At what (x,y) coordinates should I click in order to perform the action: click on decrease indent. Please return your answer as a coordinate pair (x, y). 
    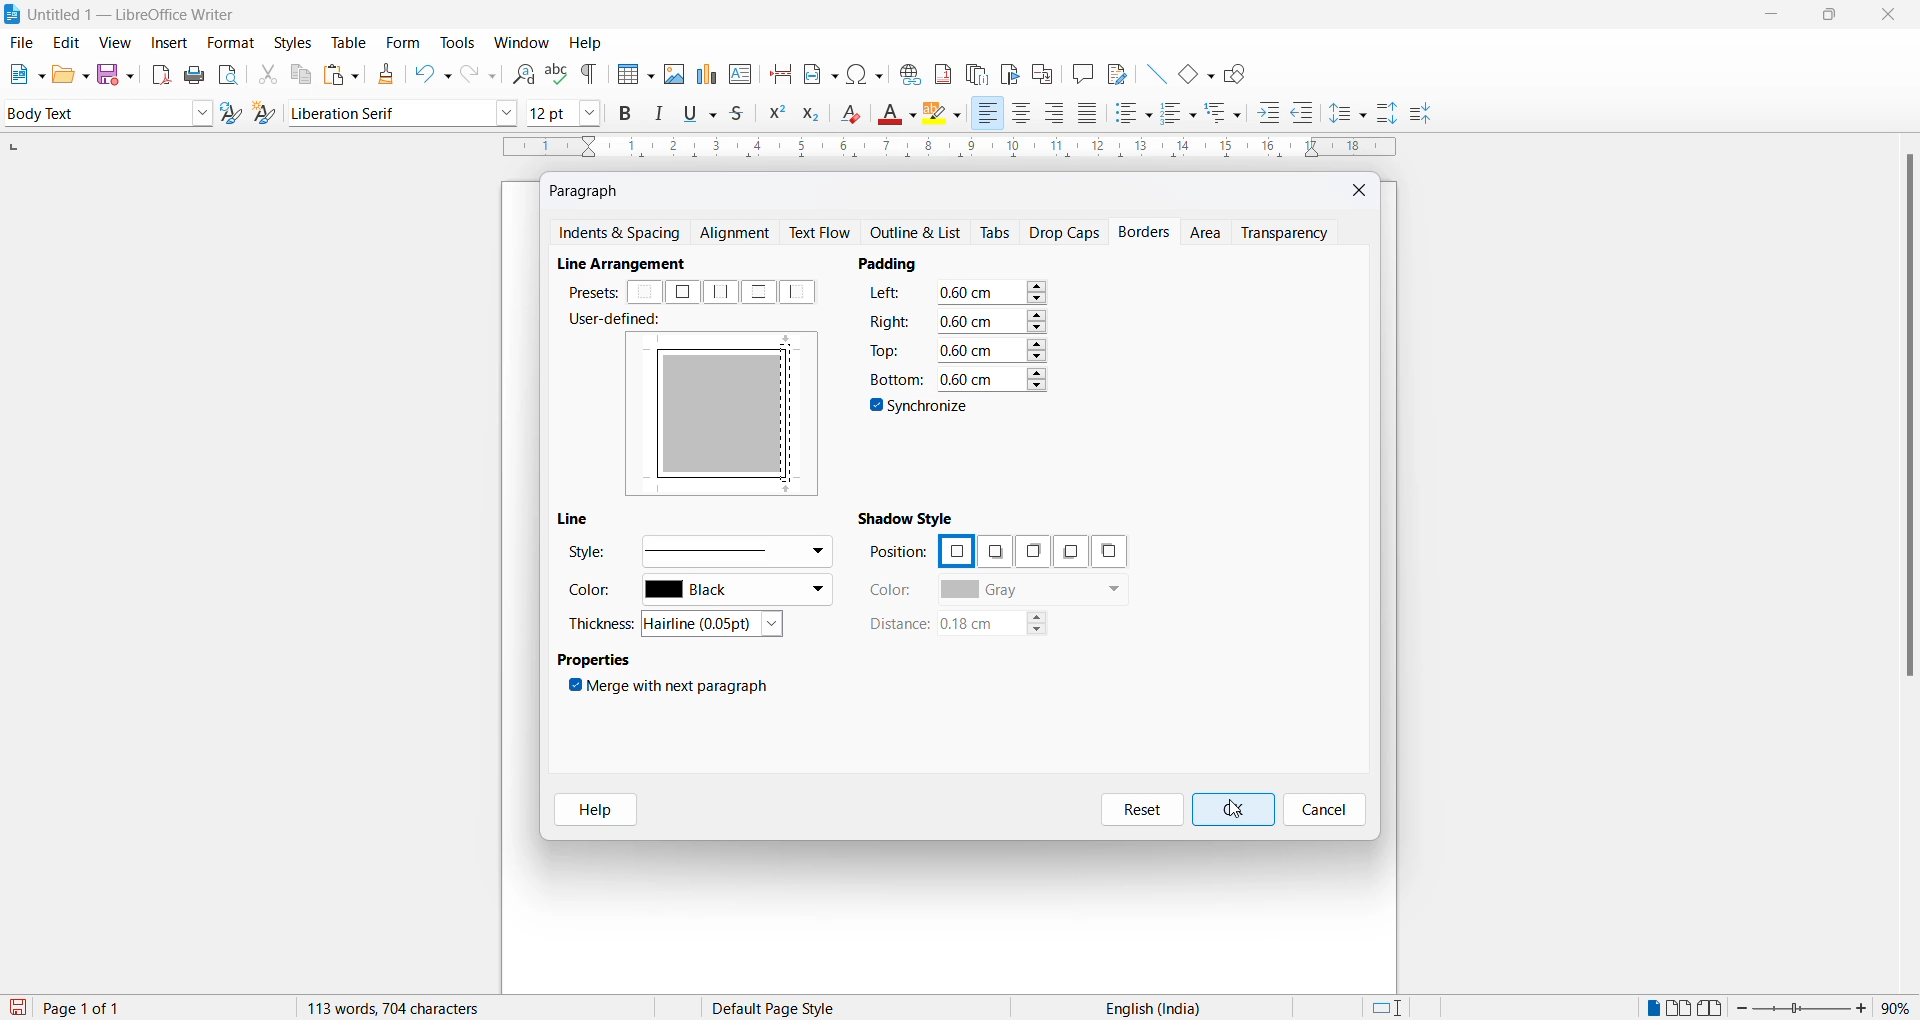
    Looking at the image, I should click on (1309, 114).